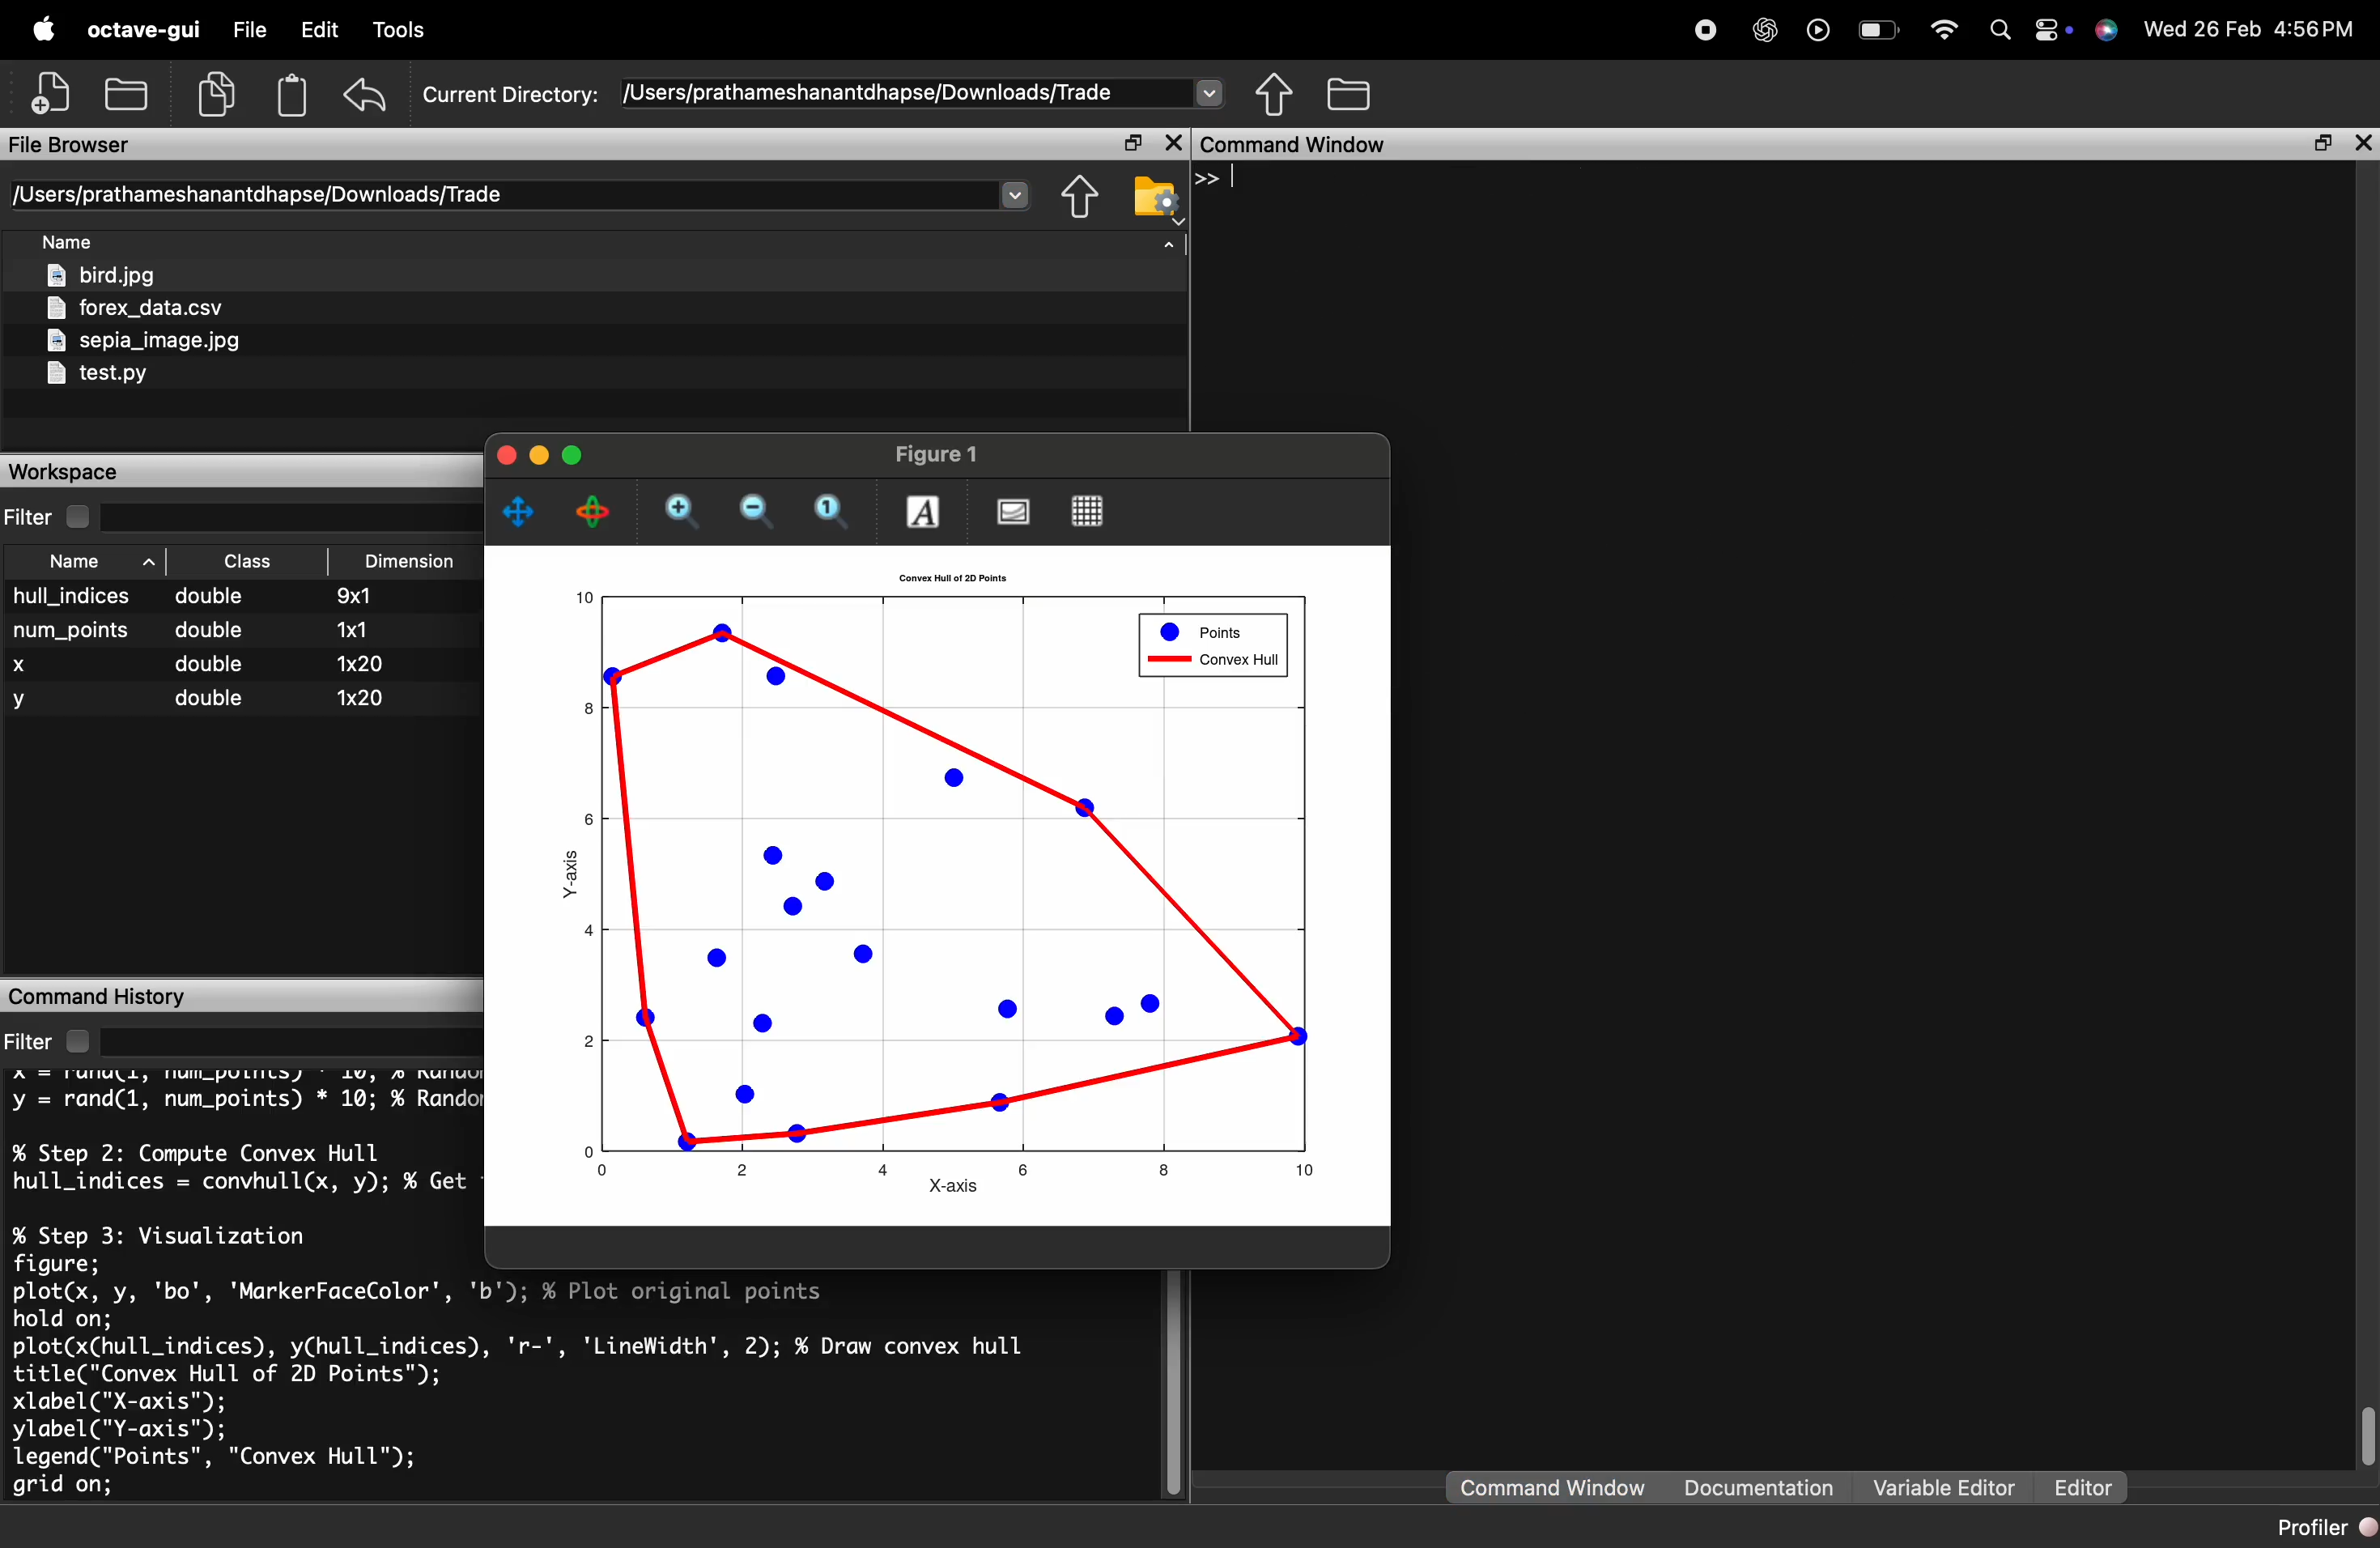  Describe the element at coordinates (103, 994) in the screenshot. I see `Command History` at that location.